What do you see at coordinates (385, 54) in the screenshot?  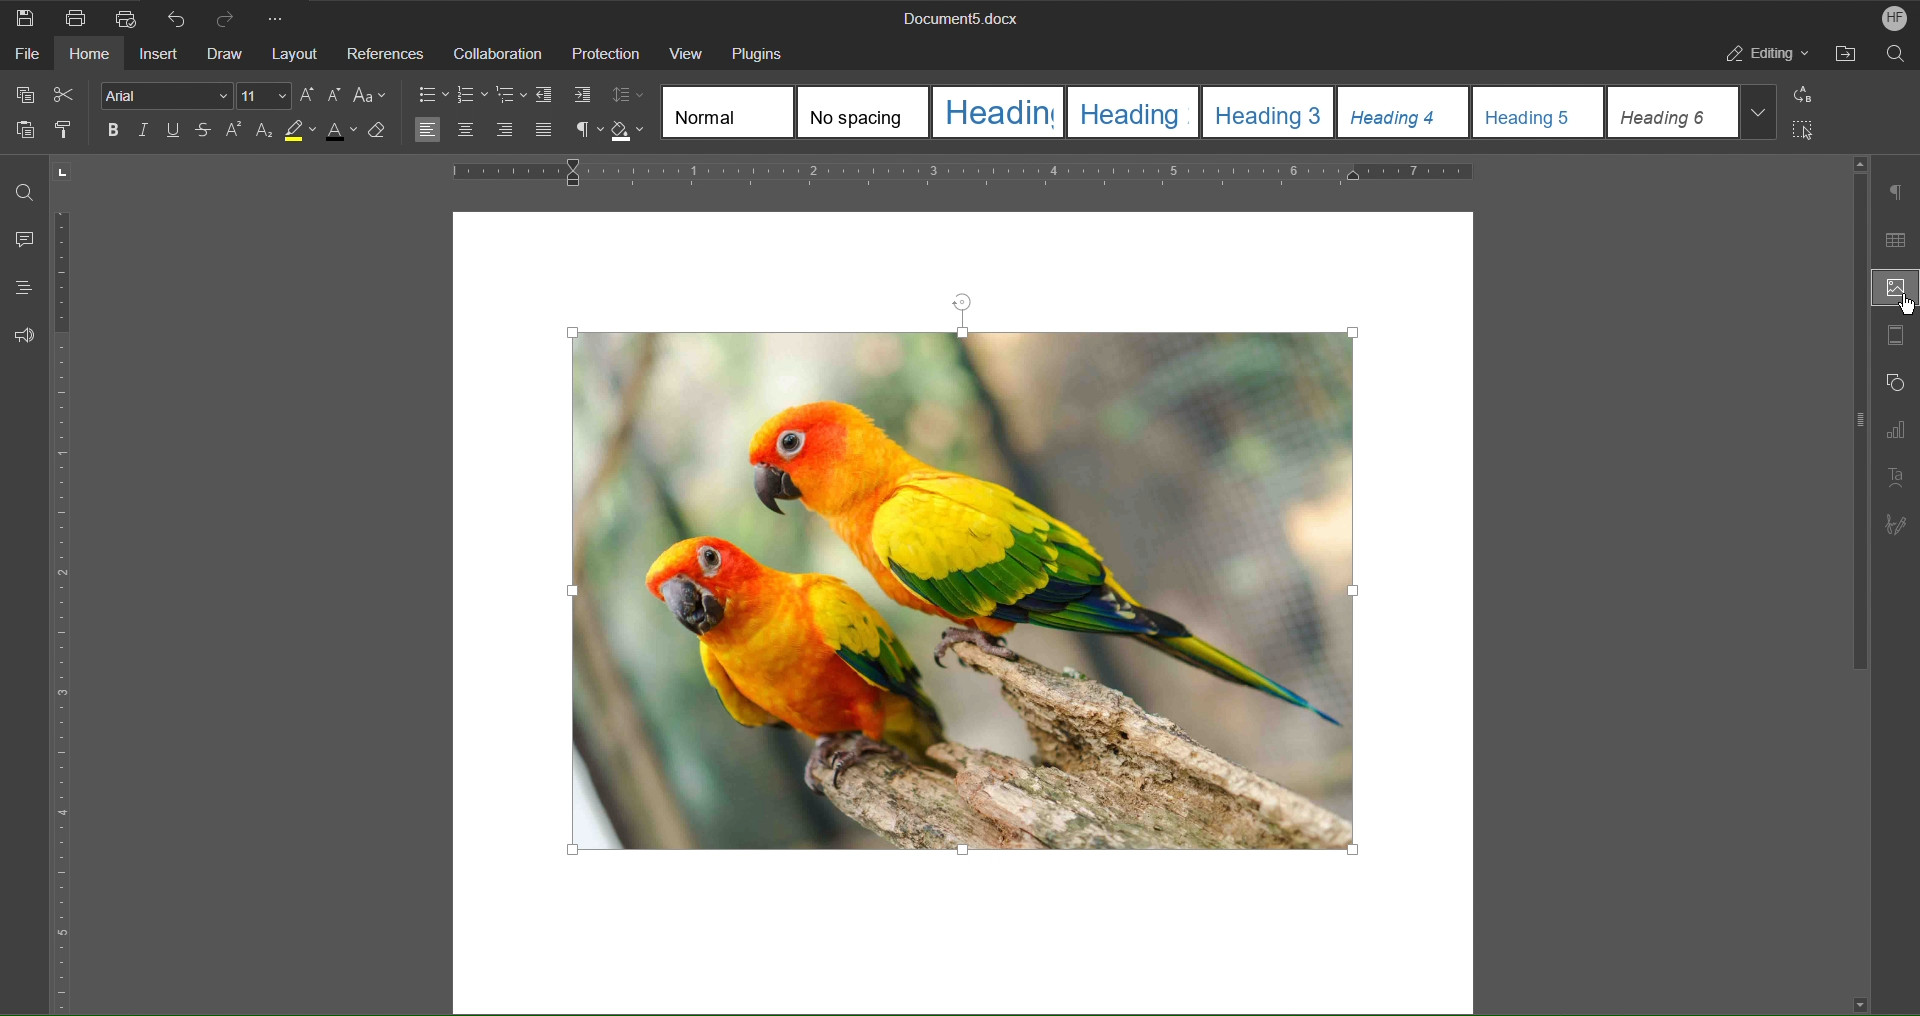 I see `References` at bounding box center [385, 54].